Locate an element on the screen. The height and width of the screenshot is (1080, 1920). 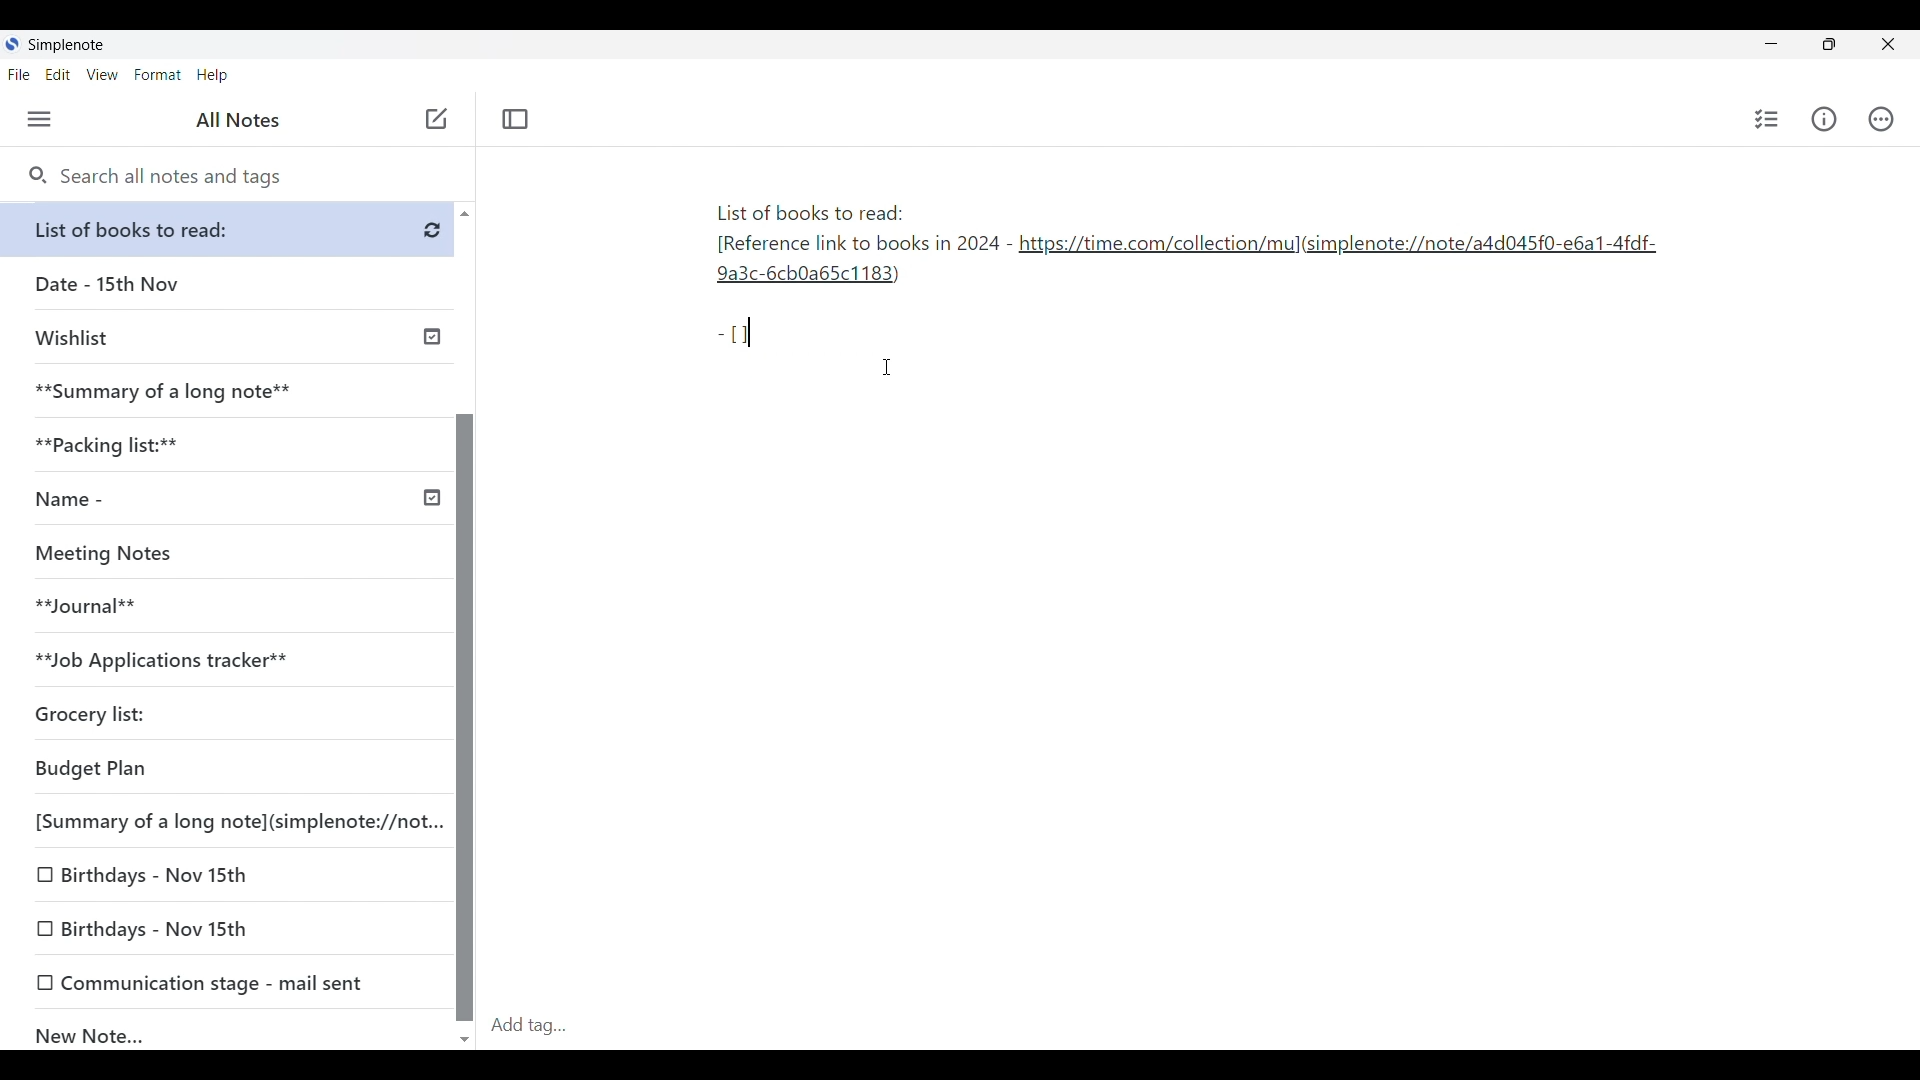
**Job Applications tracker** is located at coordinates (220, 661).